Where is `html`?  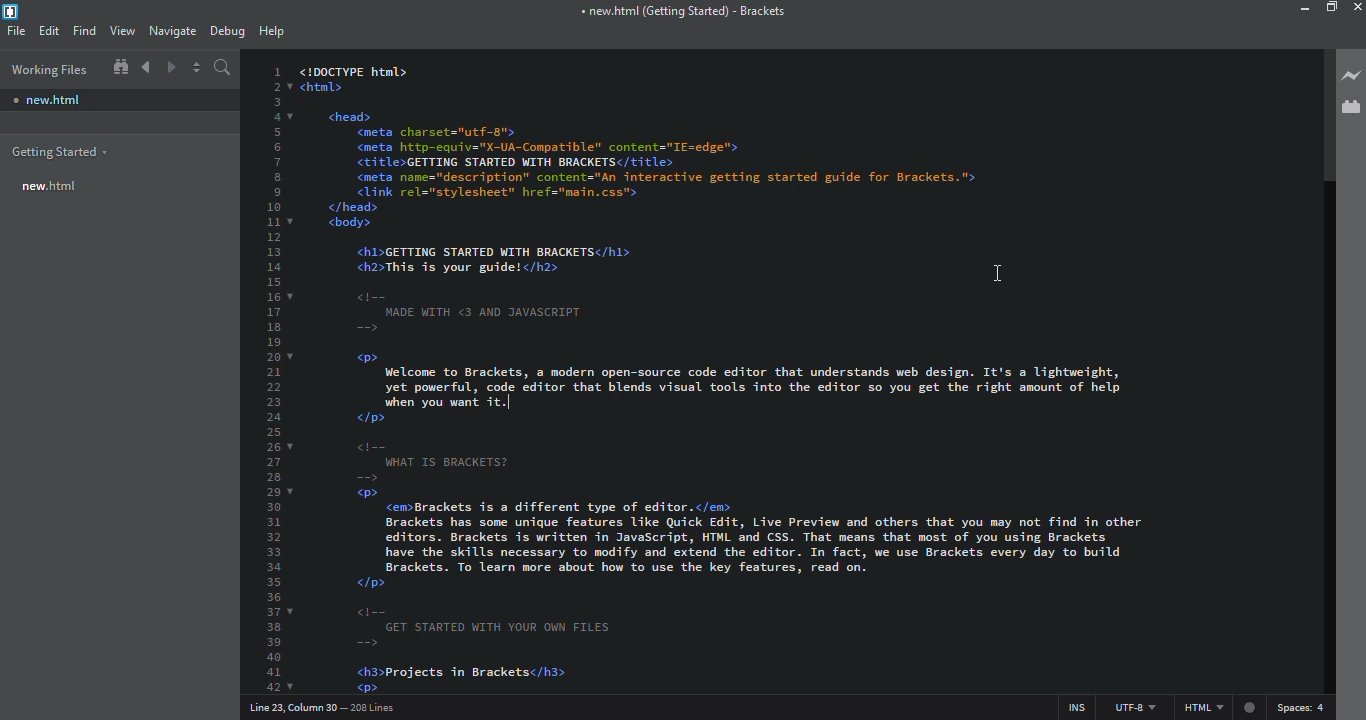
html is located at coordinates (1215, 708).